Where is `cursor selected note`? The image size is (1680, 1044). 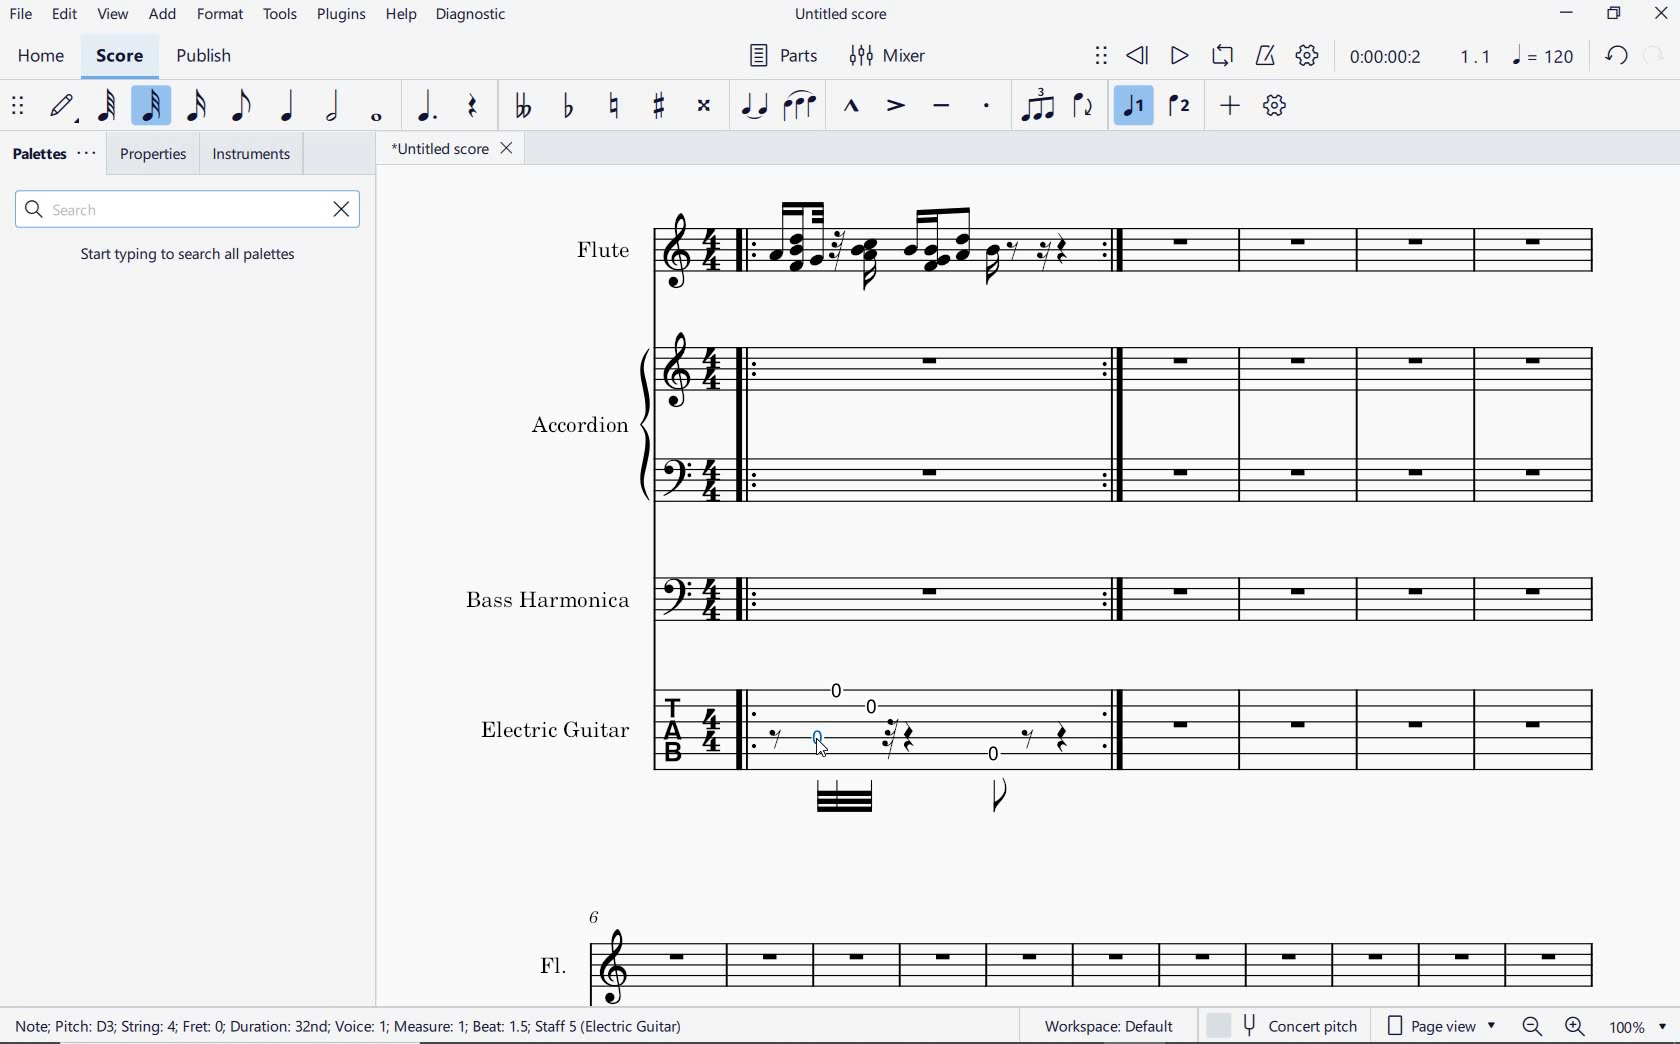 cursor selected note is located at coordinates (825, 746).